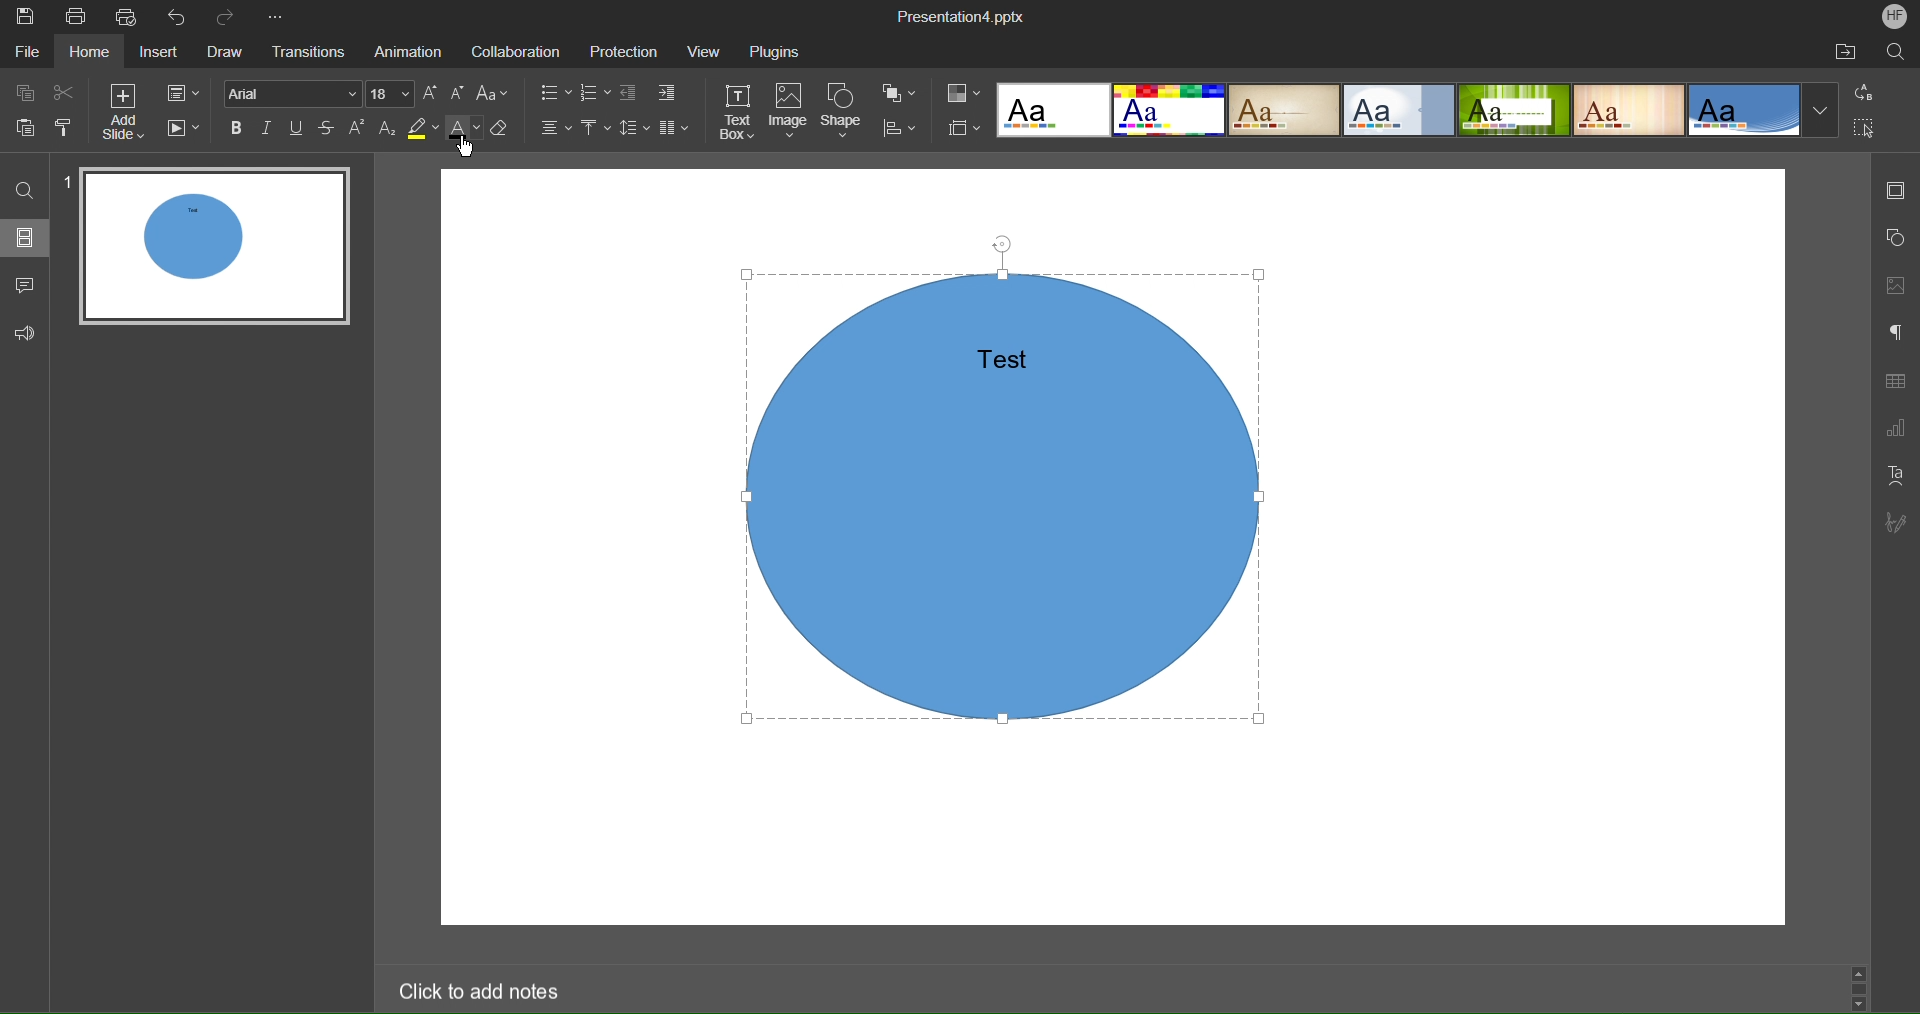 The image size is (1920, 1014). Describe the element at coordinates (1894, 382) in the screenshot. I see `Table Settings` at that location.